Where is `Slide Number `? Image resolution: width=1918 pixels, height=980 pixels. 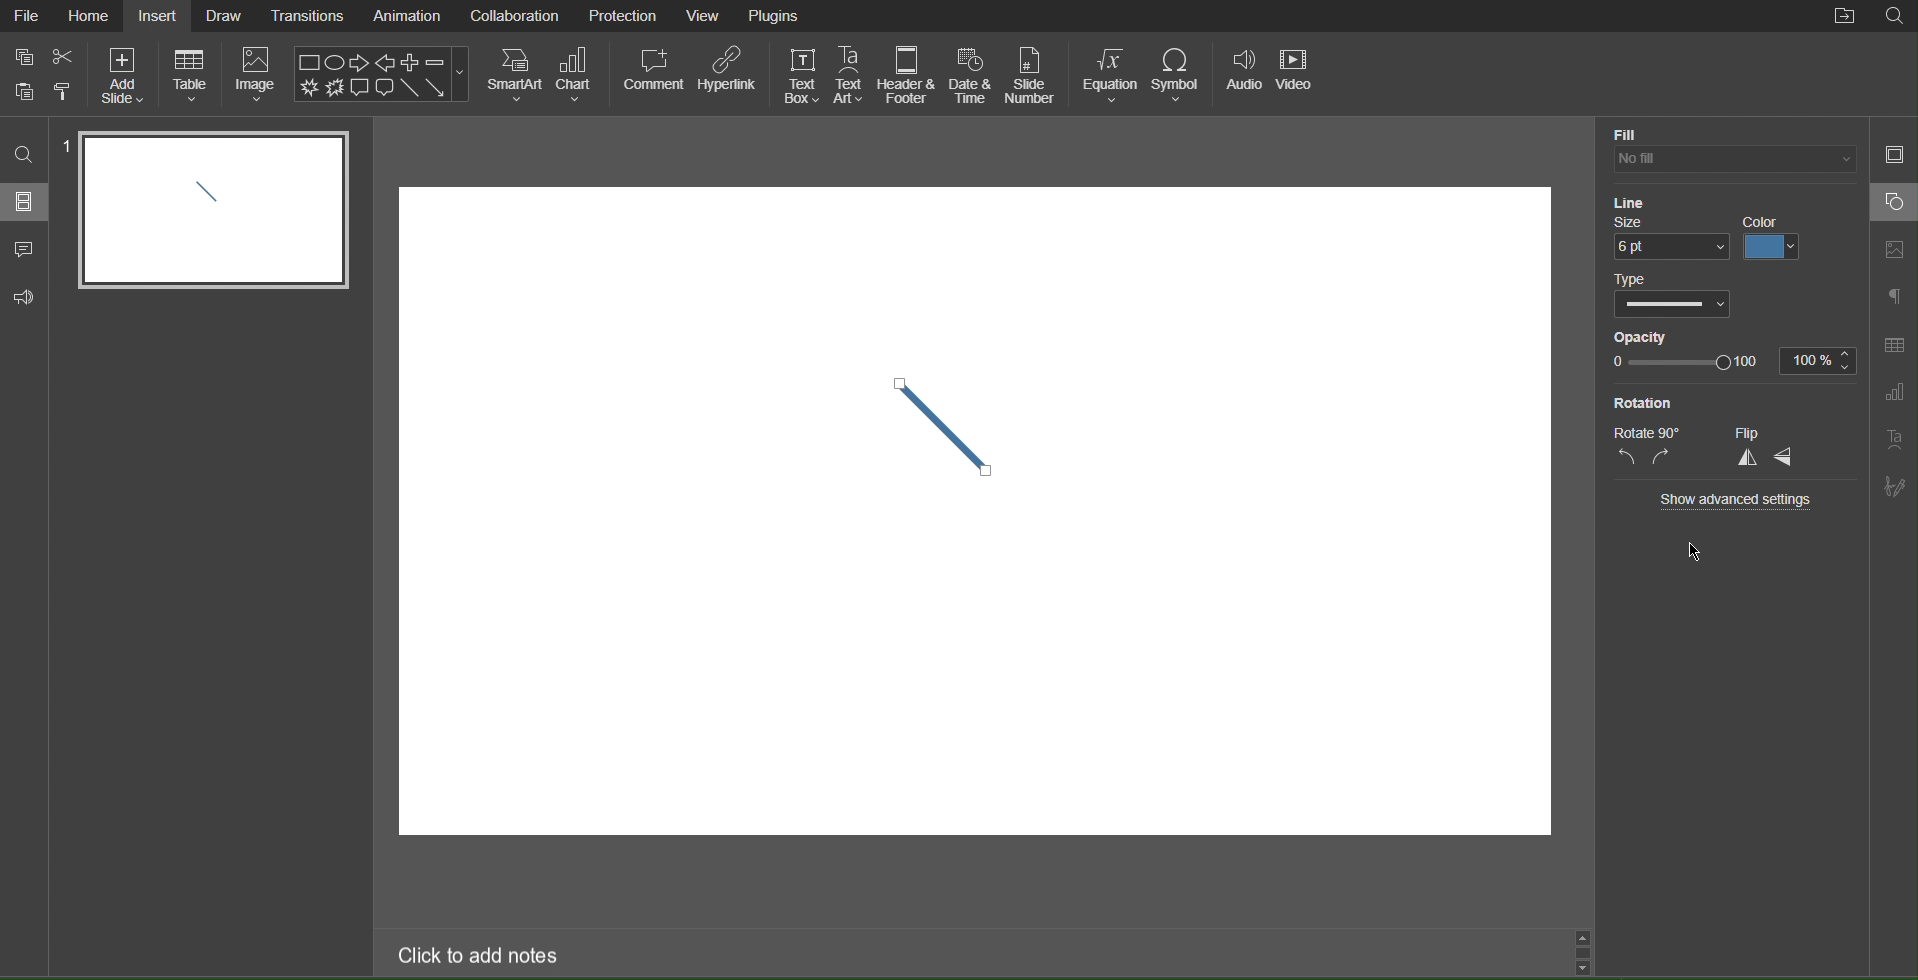 Slide Number  is located at coordinates (1032, 74).